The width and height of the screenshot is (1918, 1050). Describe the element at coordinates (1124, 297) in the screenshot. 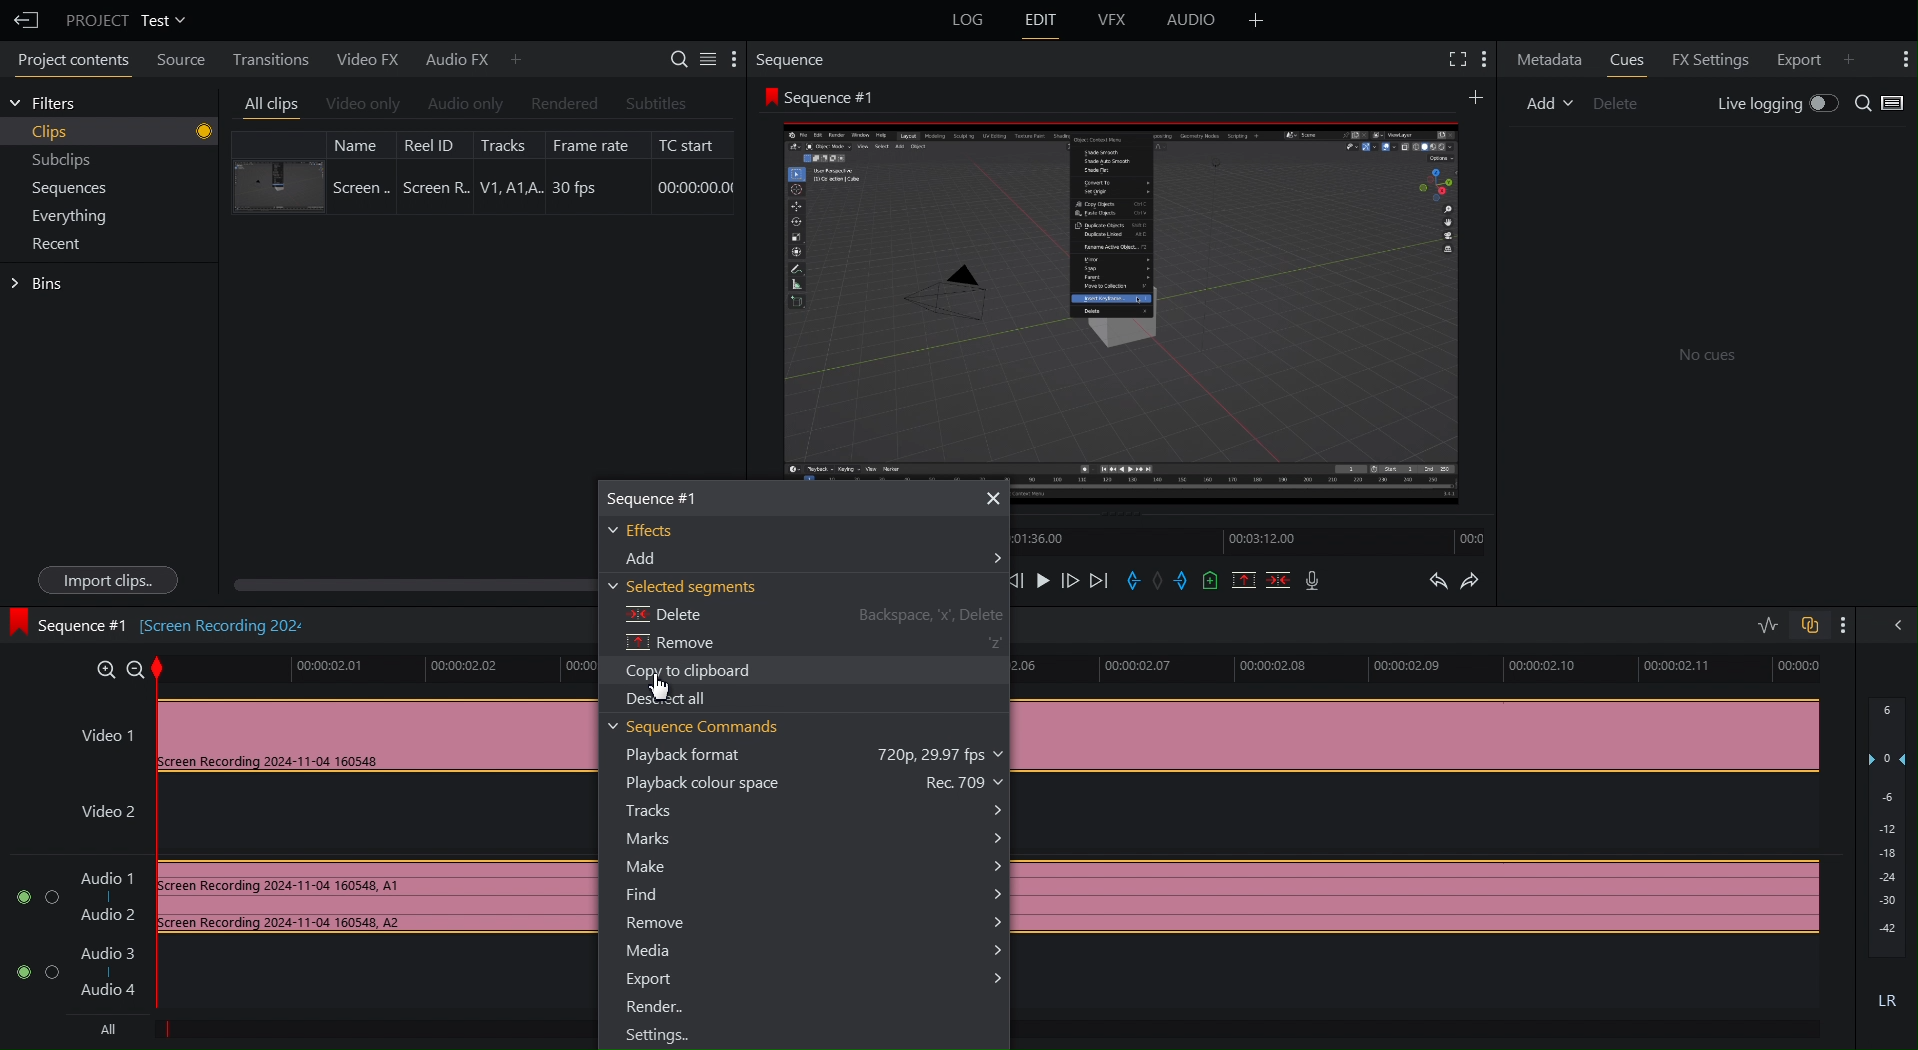

I see `Clip Preview` at that location.